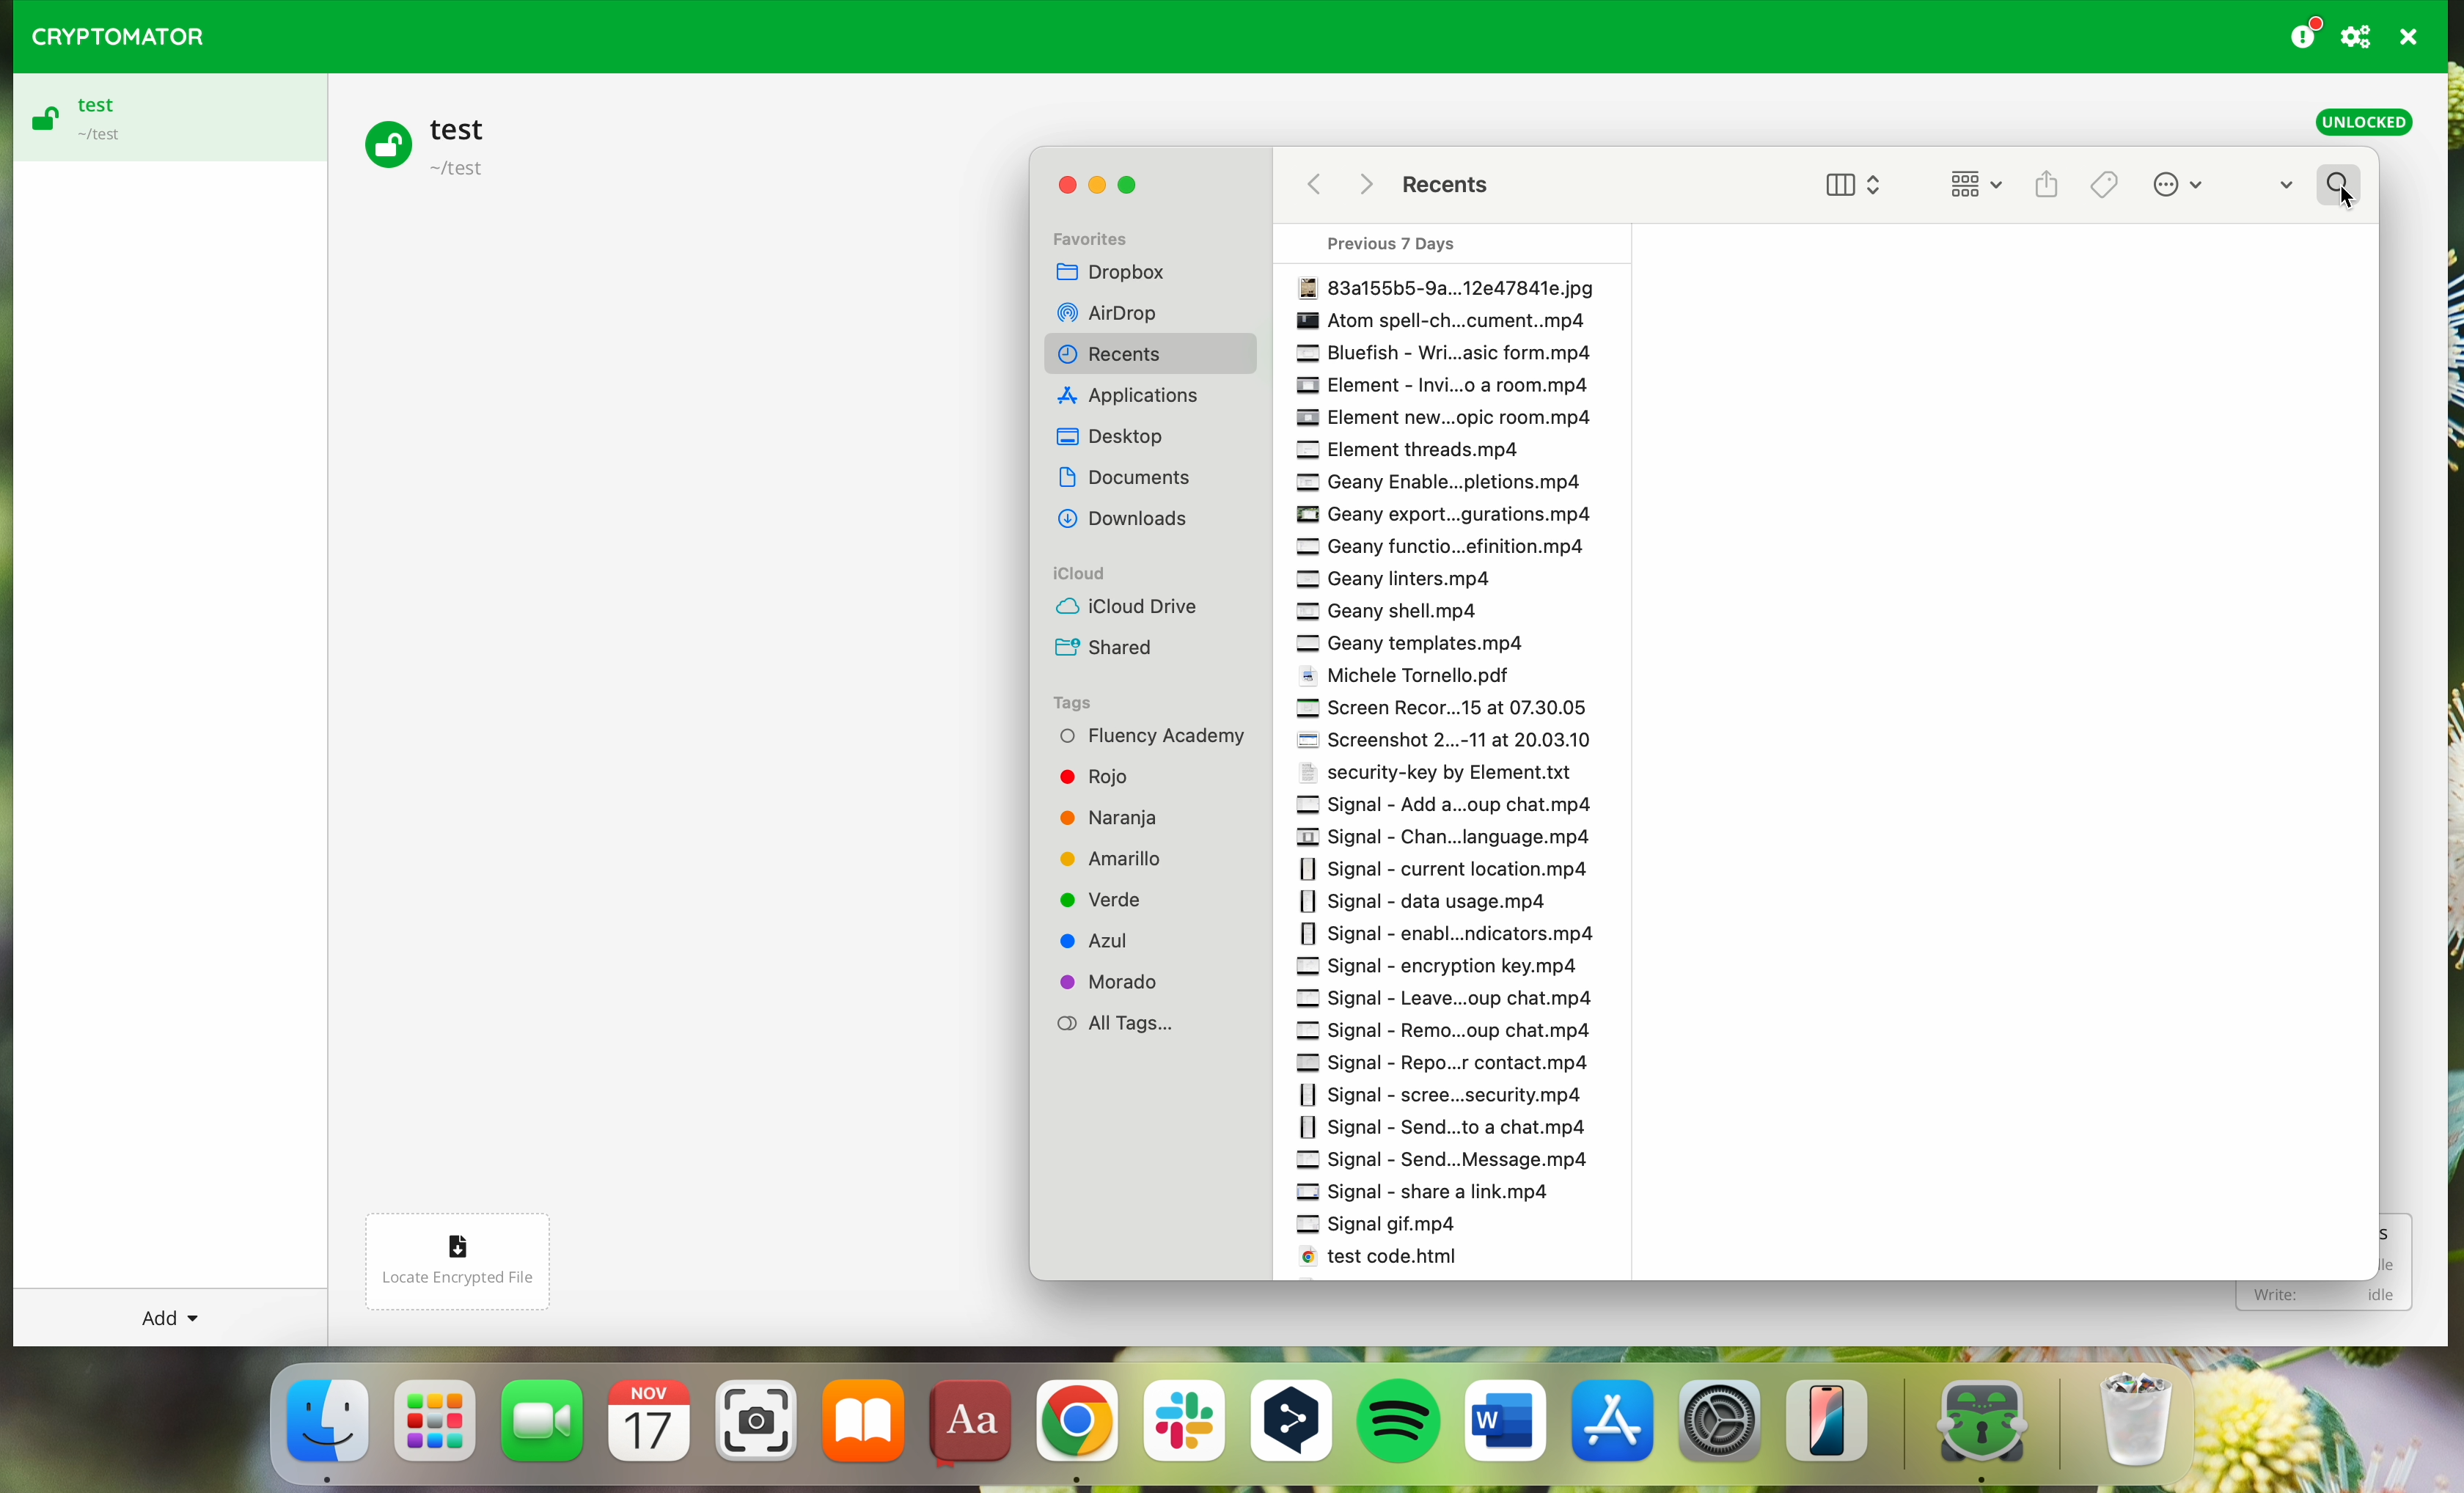 This screenshot has width=2464, height=1493. I want to click on Security-key, so click(1442, 777).